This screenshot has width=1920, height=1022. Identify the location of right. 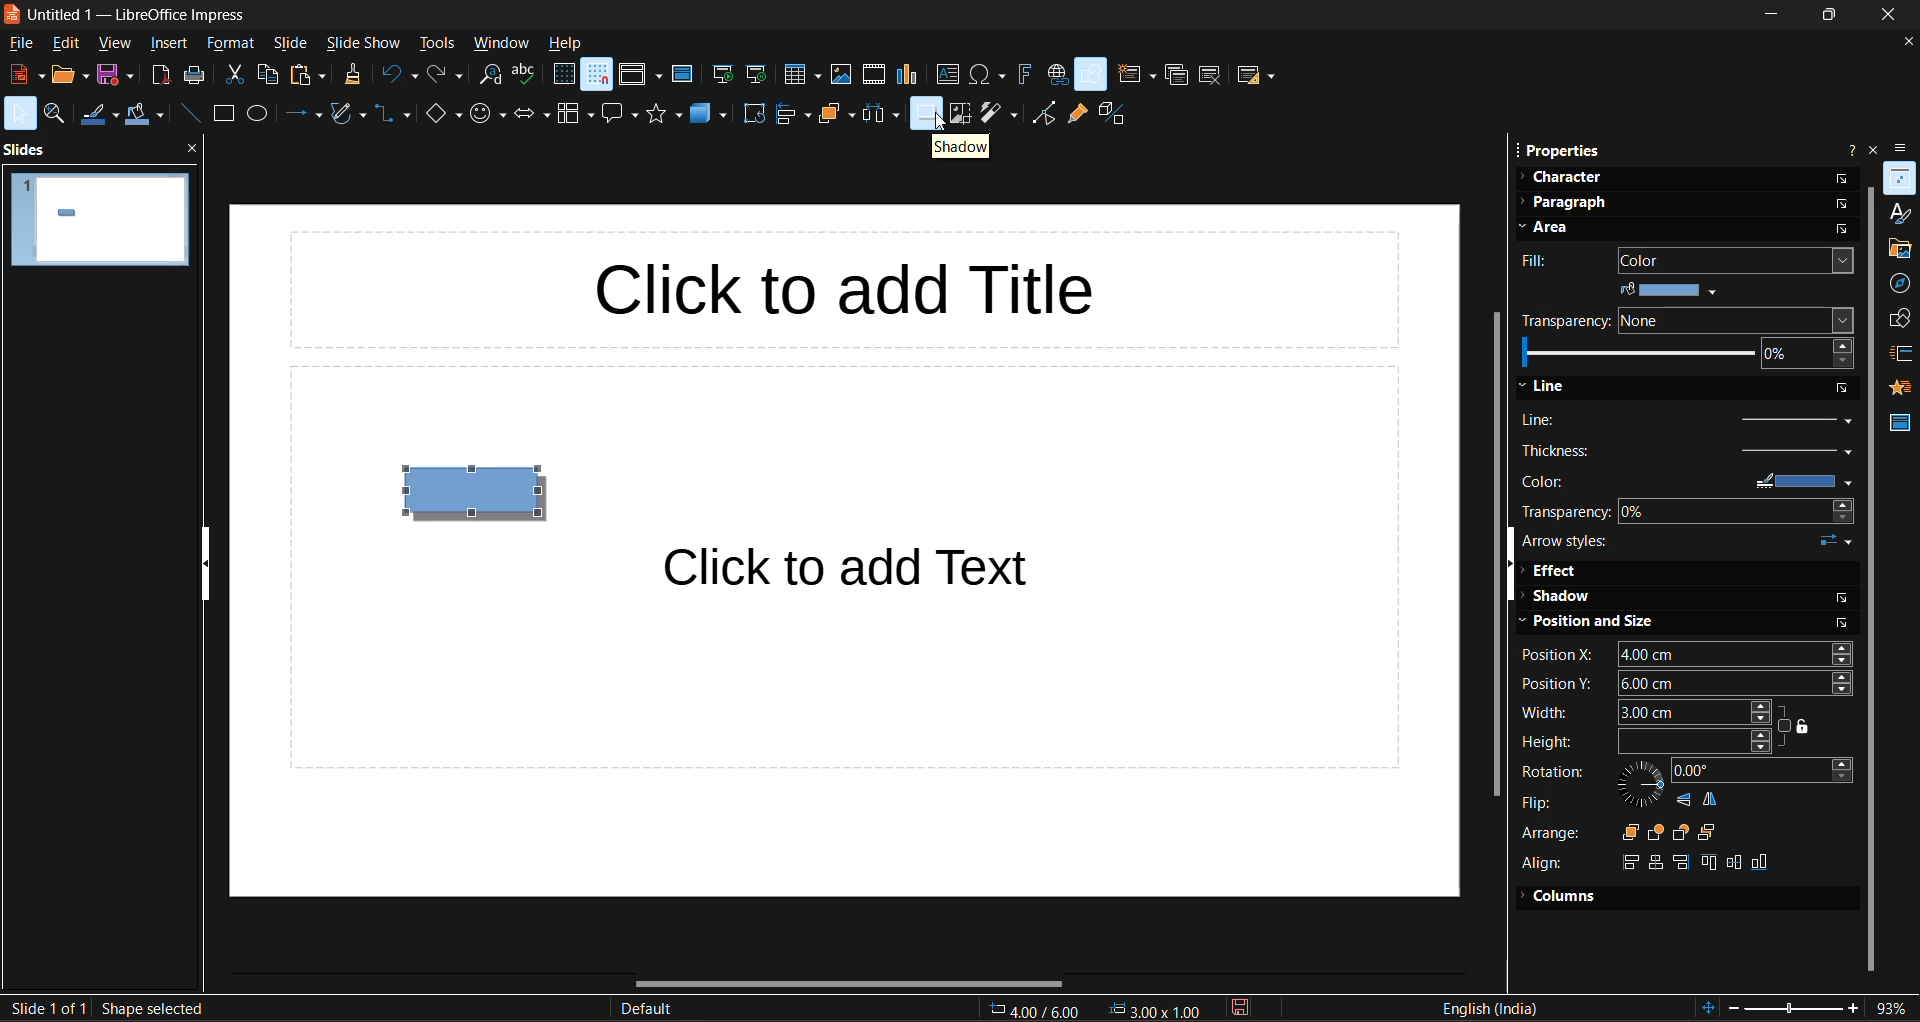
(1626, 861).